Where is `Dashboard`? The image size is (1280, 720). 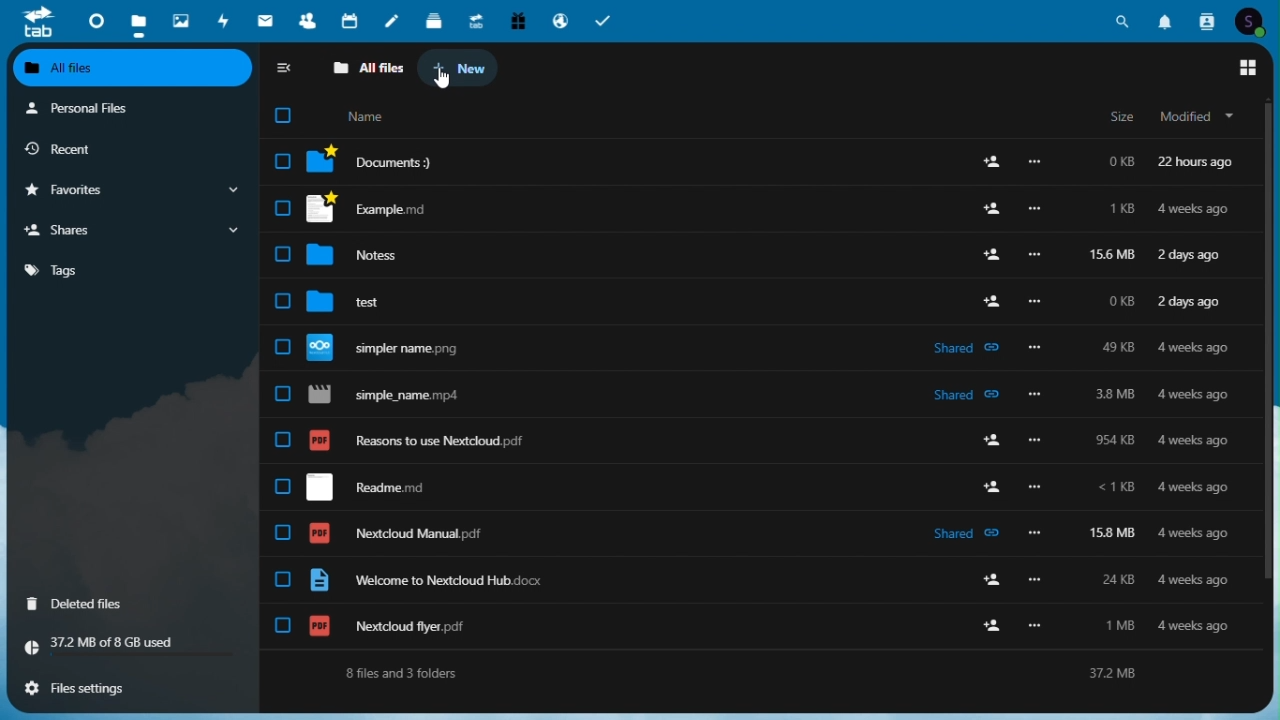
Dashboard is located at coordinates (93, 21).